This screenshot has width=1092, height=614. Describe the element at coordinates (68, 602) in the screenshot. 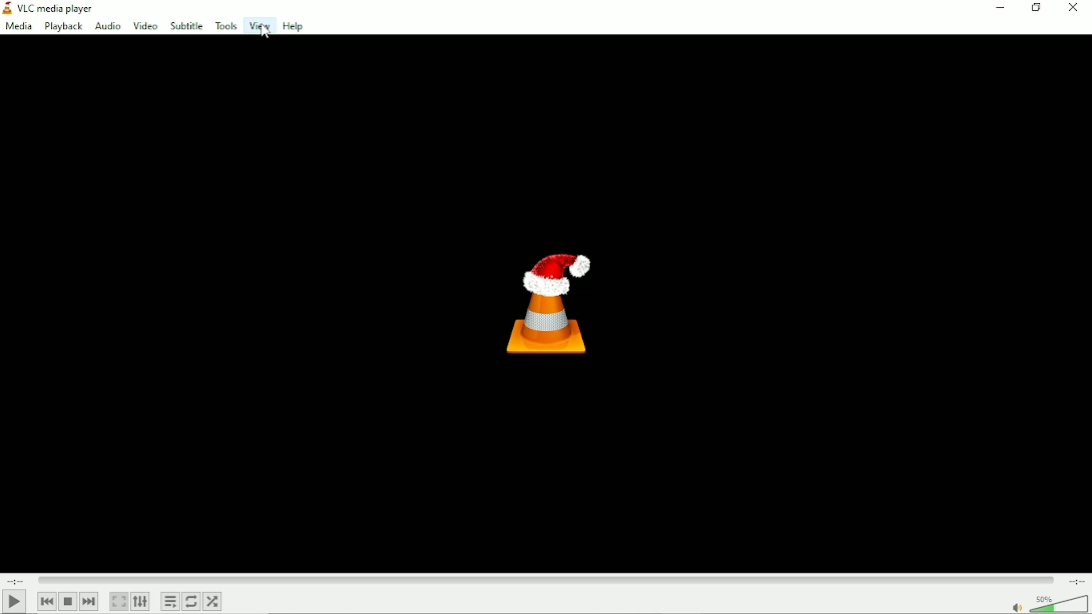

I see `Stop playlist` at that location.